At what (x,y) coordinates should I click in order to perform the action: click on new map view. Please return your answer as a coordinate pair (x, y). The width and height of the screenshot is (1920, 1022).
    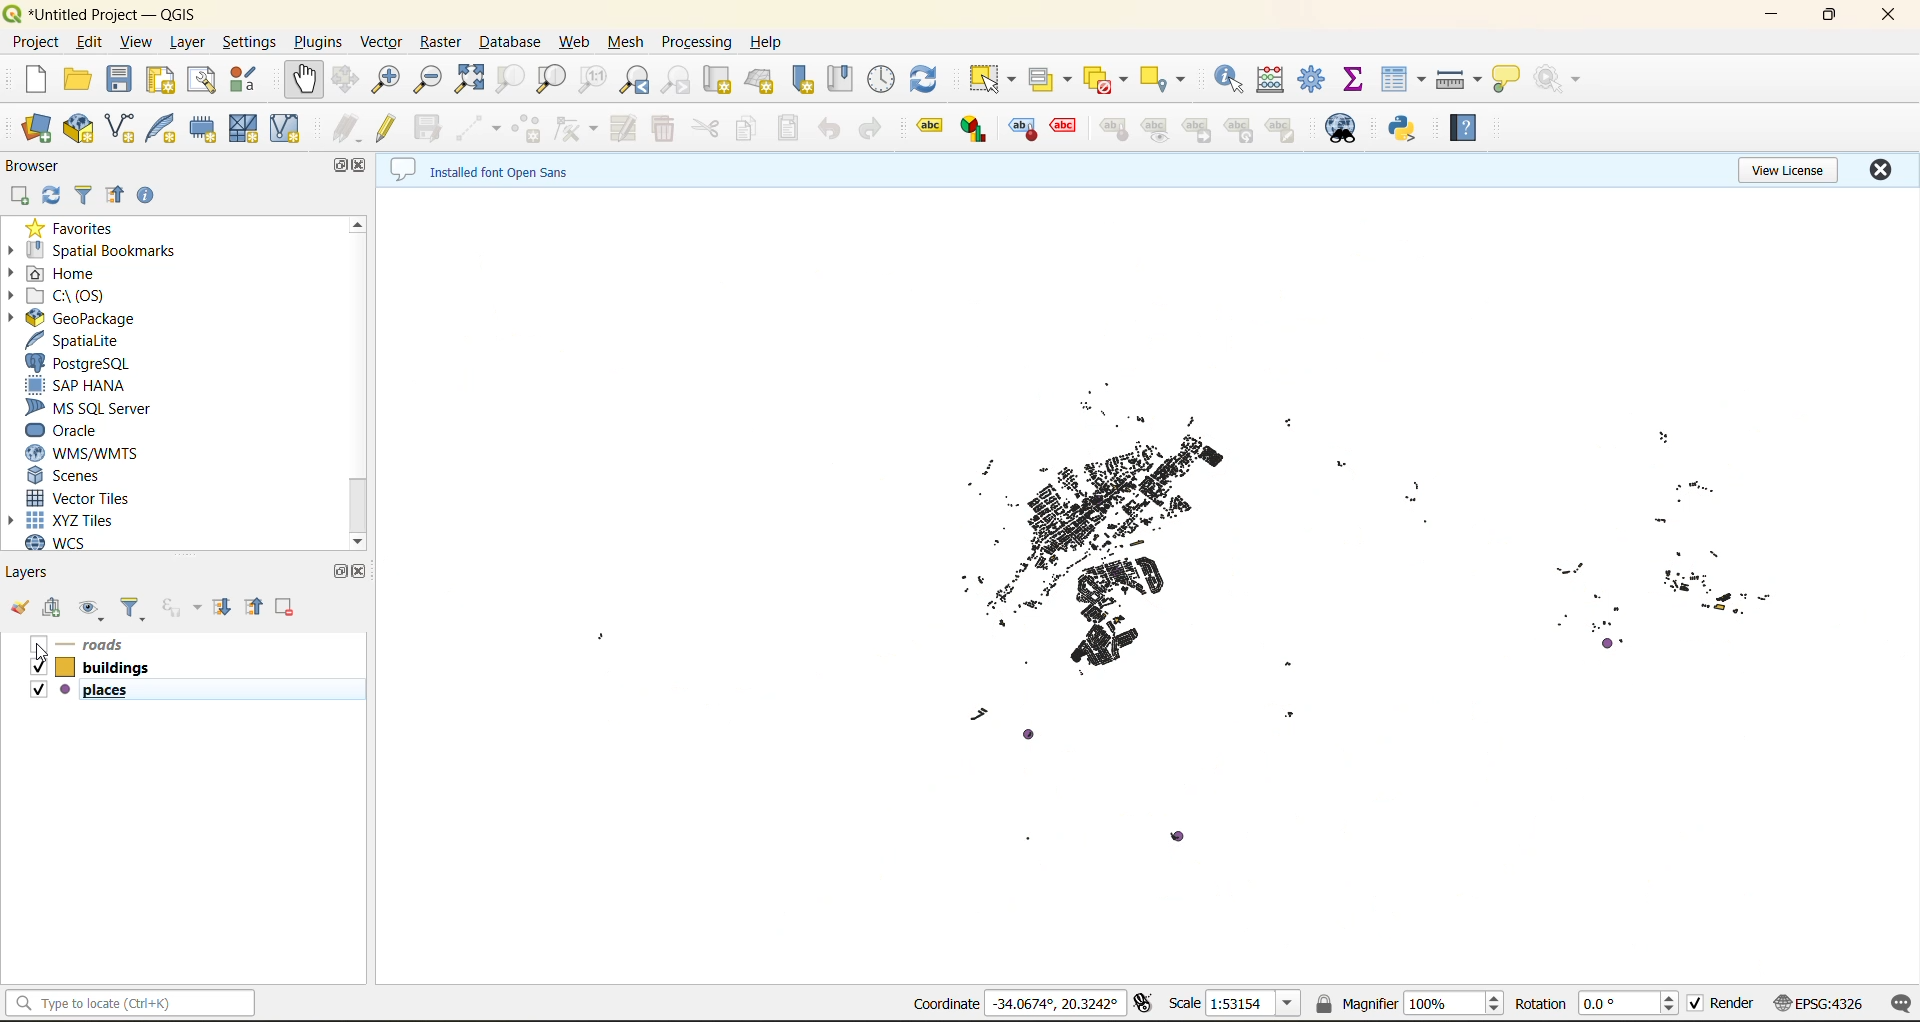
    Looking at the image, I should click on (718, 80).